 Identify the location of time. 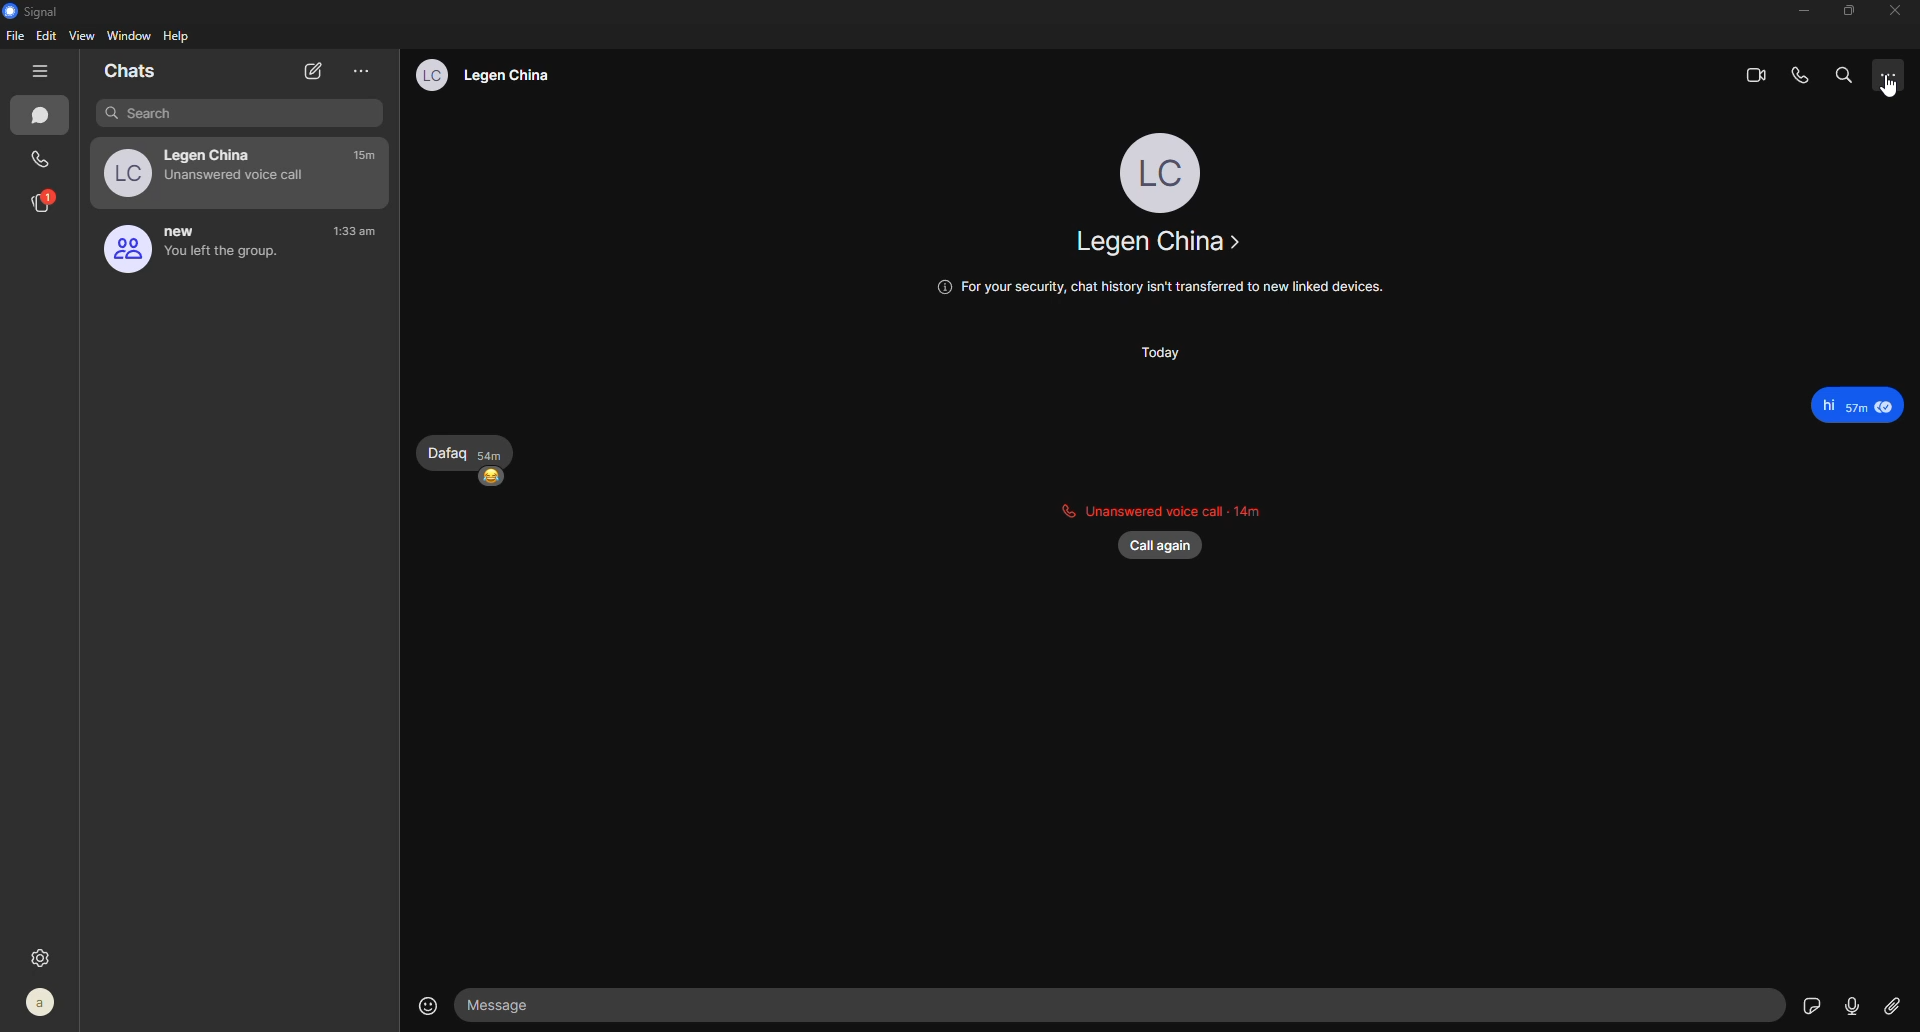
(367, 156).